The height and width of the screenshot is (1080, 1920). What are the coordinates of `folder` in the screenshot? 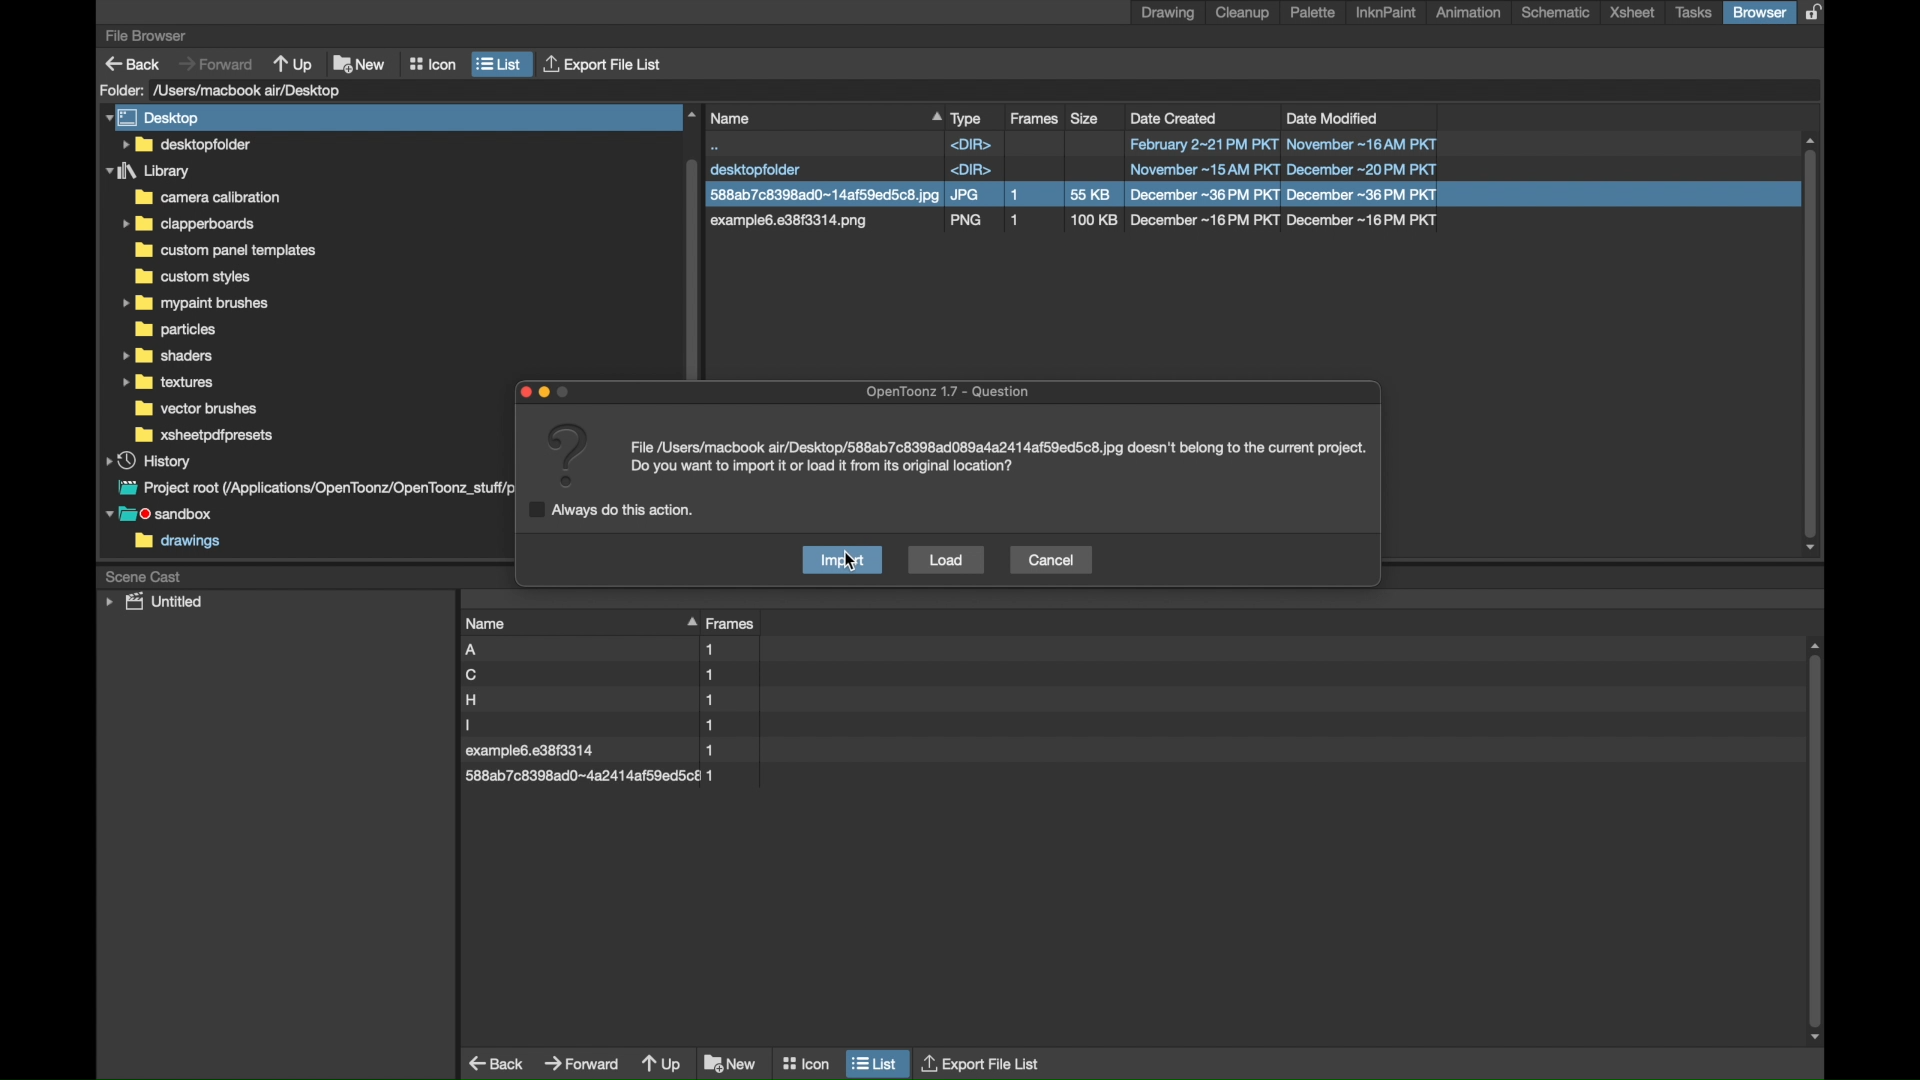 It's located at (193, 304).